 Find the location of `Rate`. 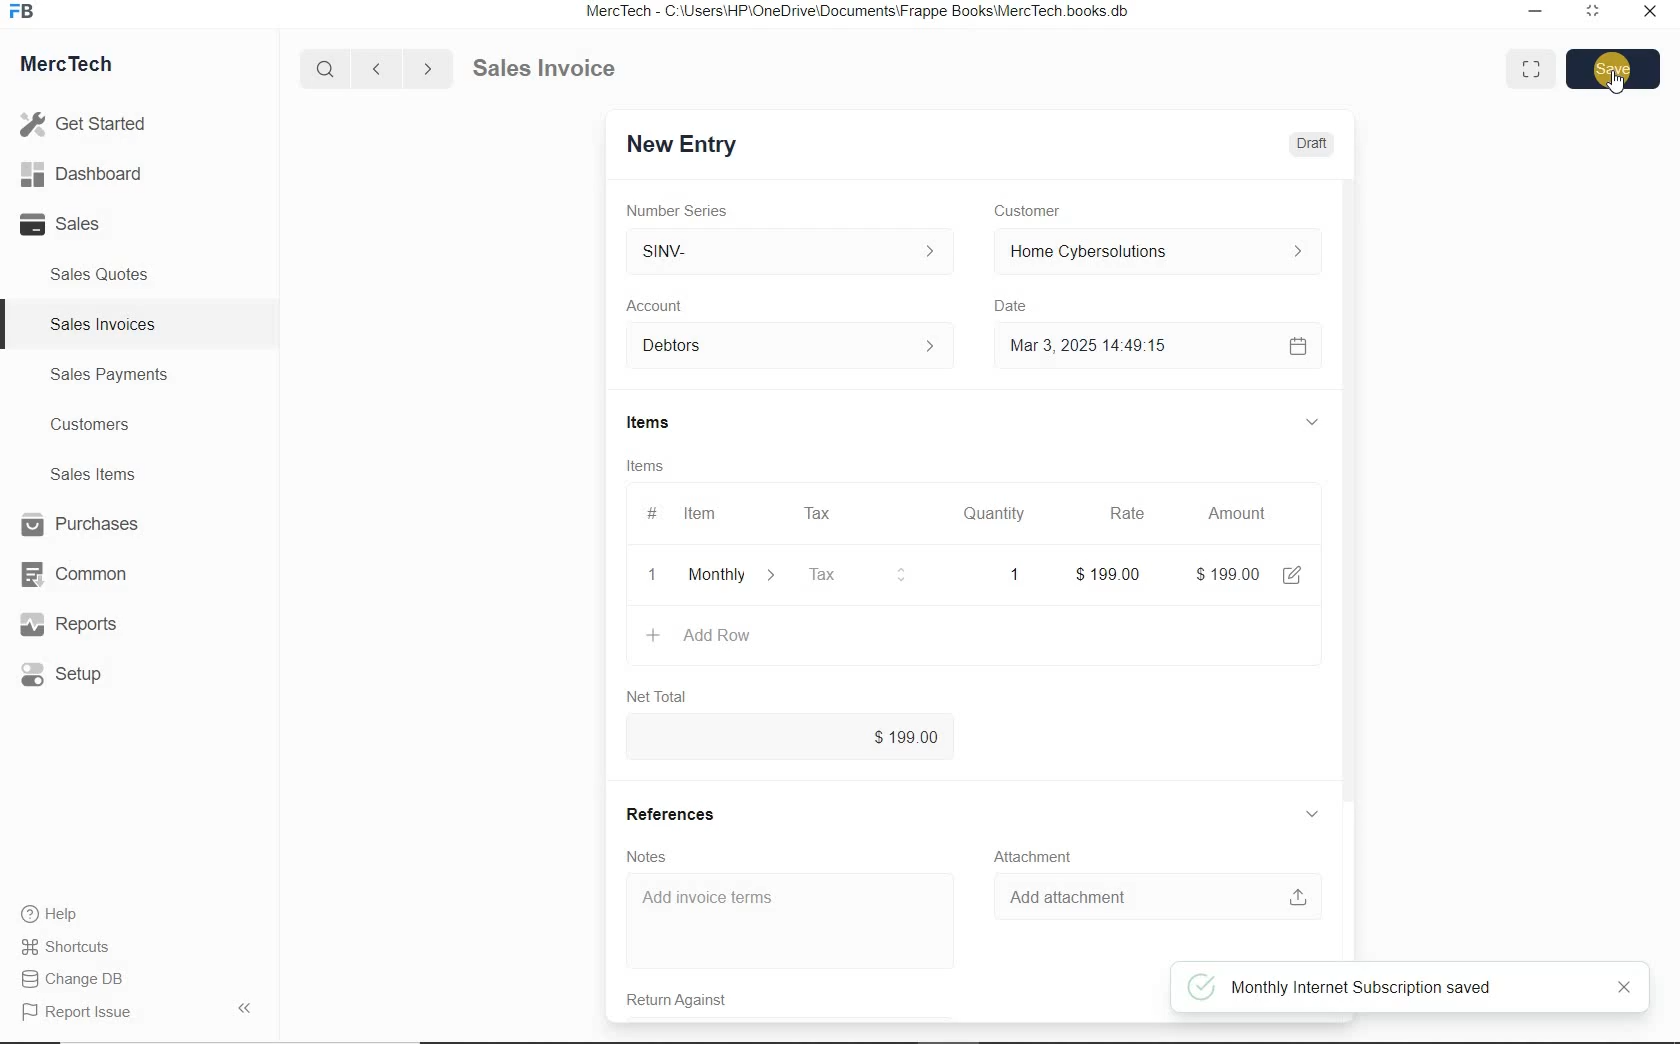

Rate is located at coordinates (1125, 515).